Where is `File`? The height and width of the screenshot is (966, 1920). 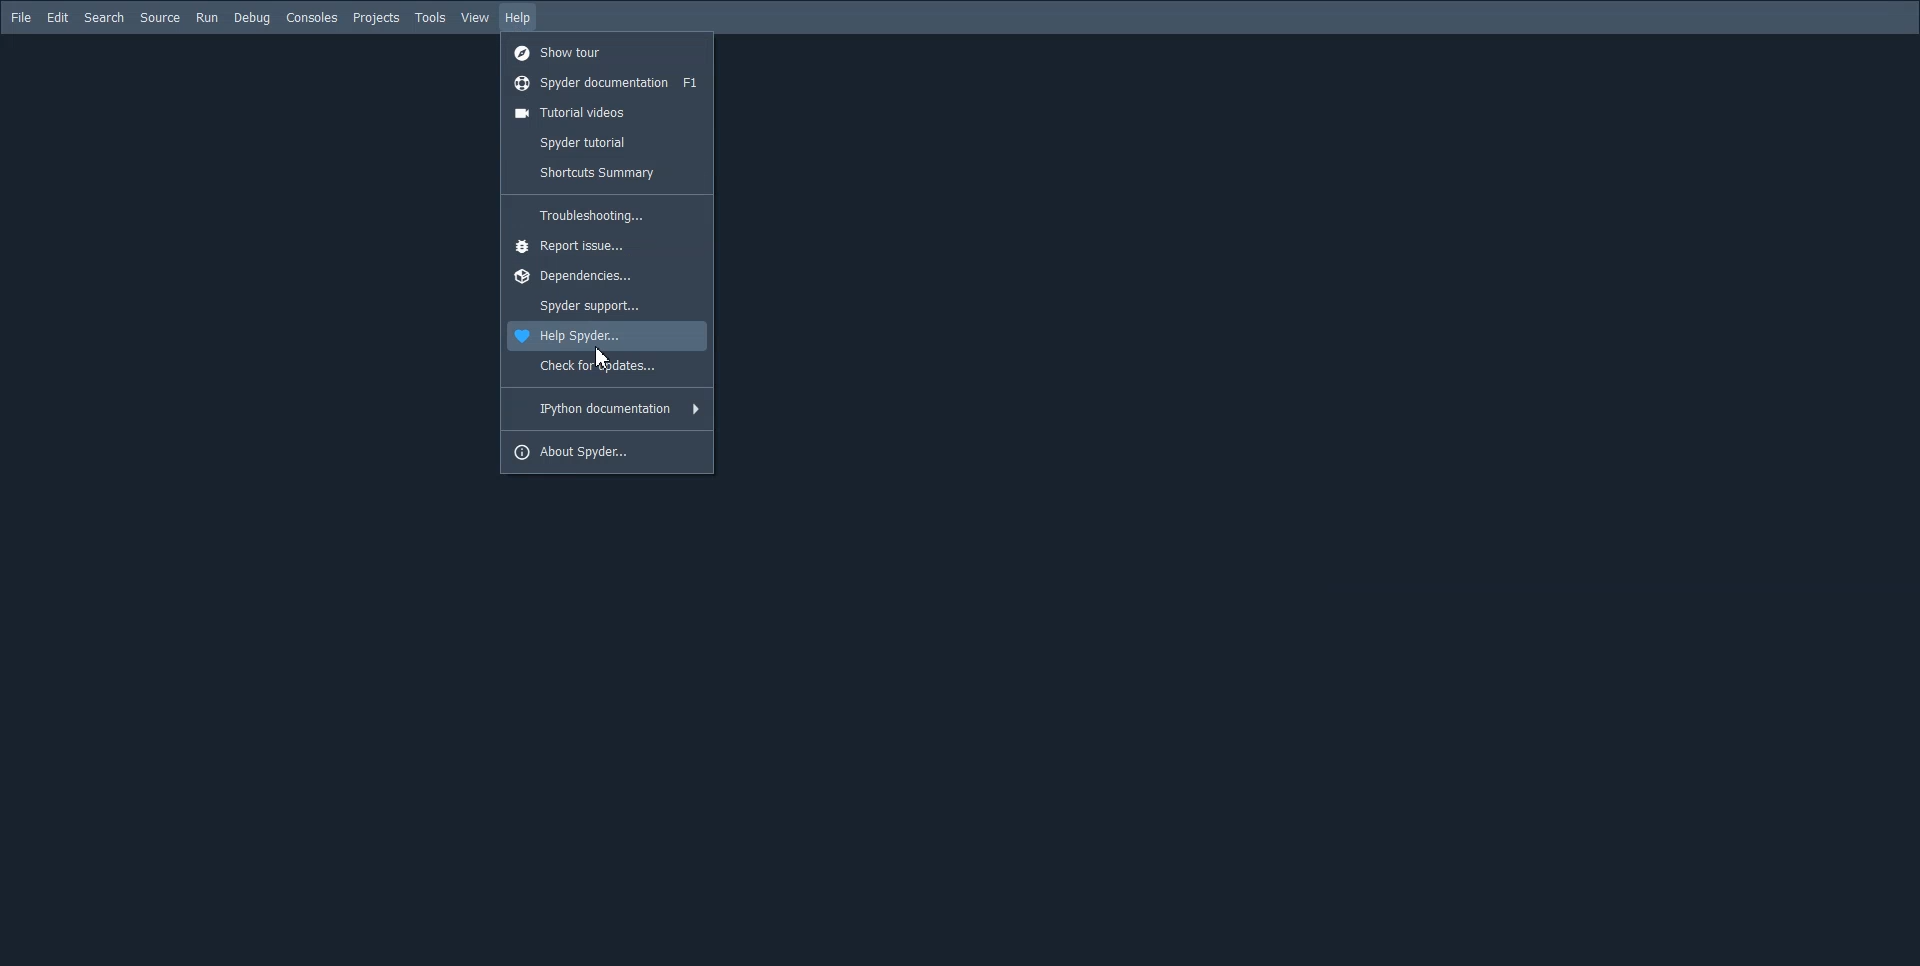 File is located at coordinates (21, 17).